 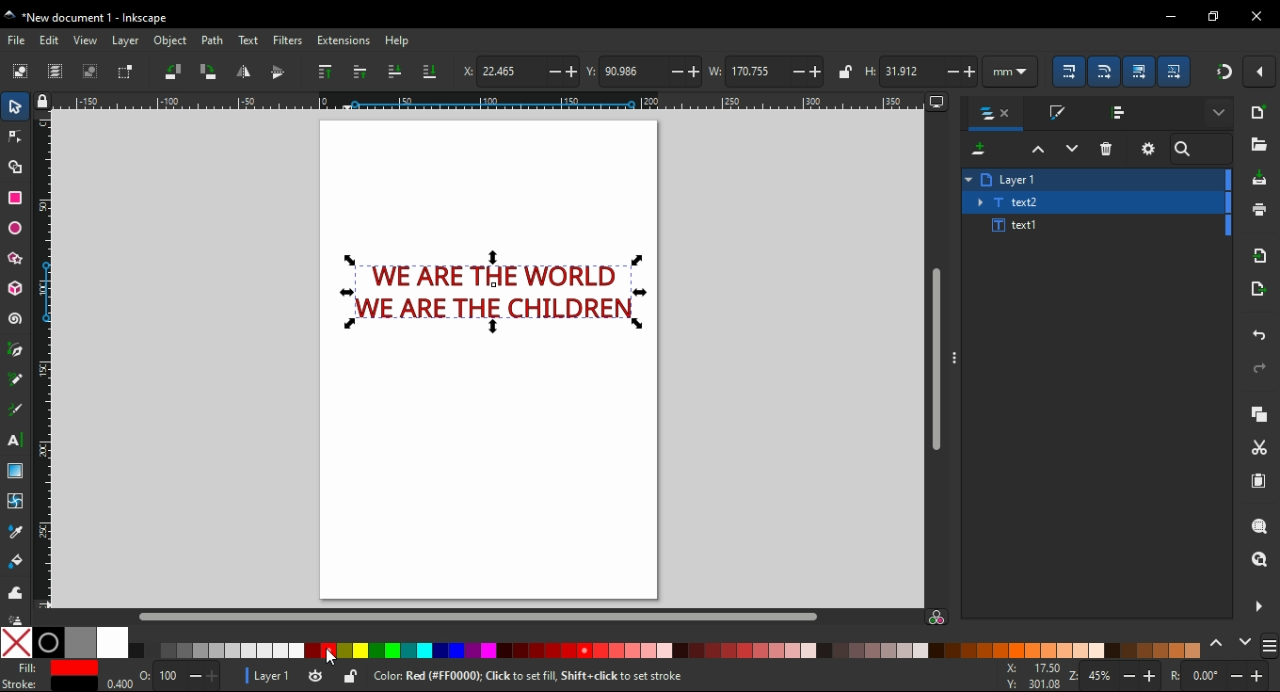 What do you see at coordinates (162, 678) in the screenshot?
I see `opacity` at bounding box center [162, 678].